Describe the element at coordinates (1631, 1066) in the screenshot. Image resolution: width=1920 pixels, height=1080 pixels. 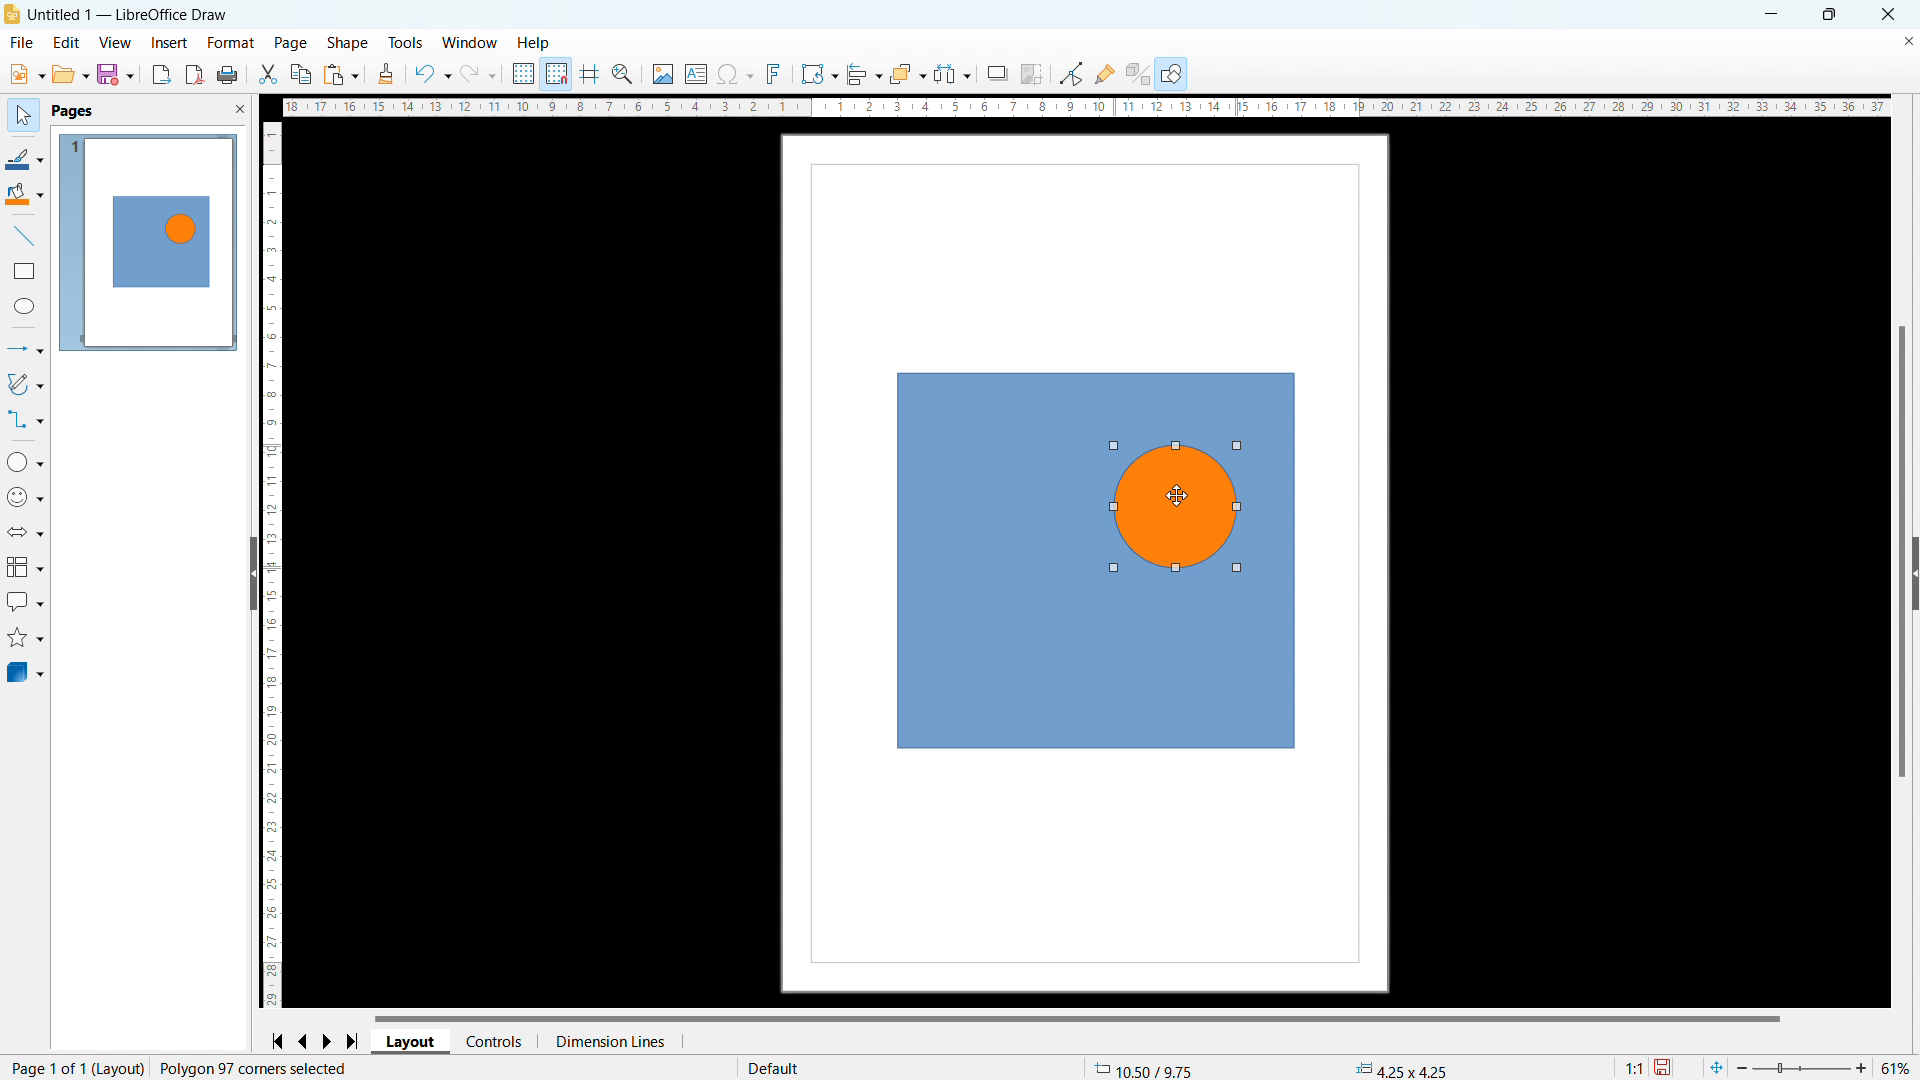
I see `1:1` at that location.